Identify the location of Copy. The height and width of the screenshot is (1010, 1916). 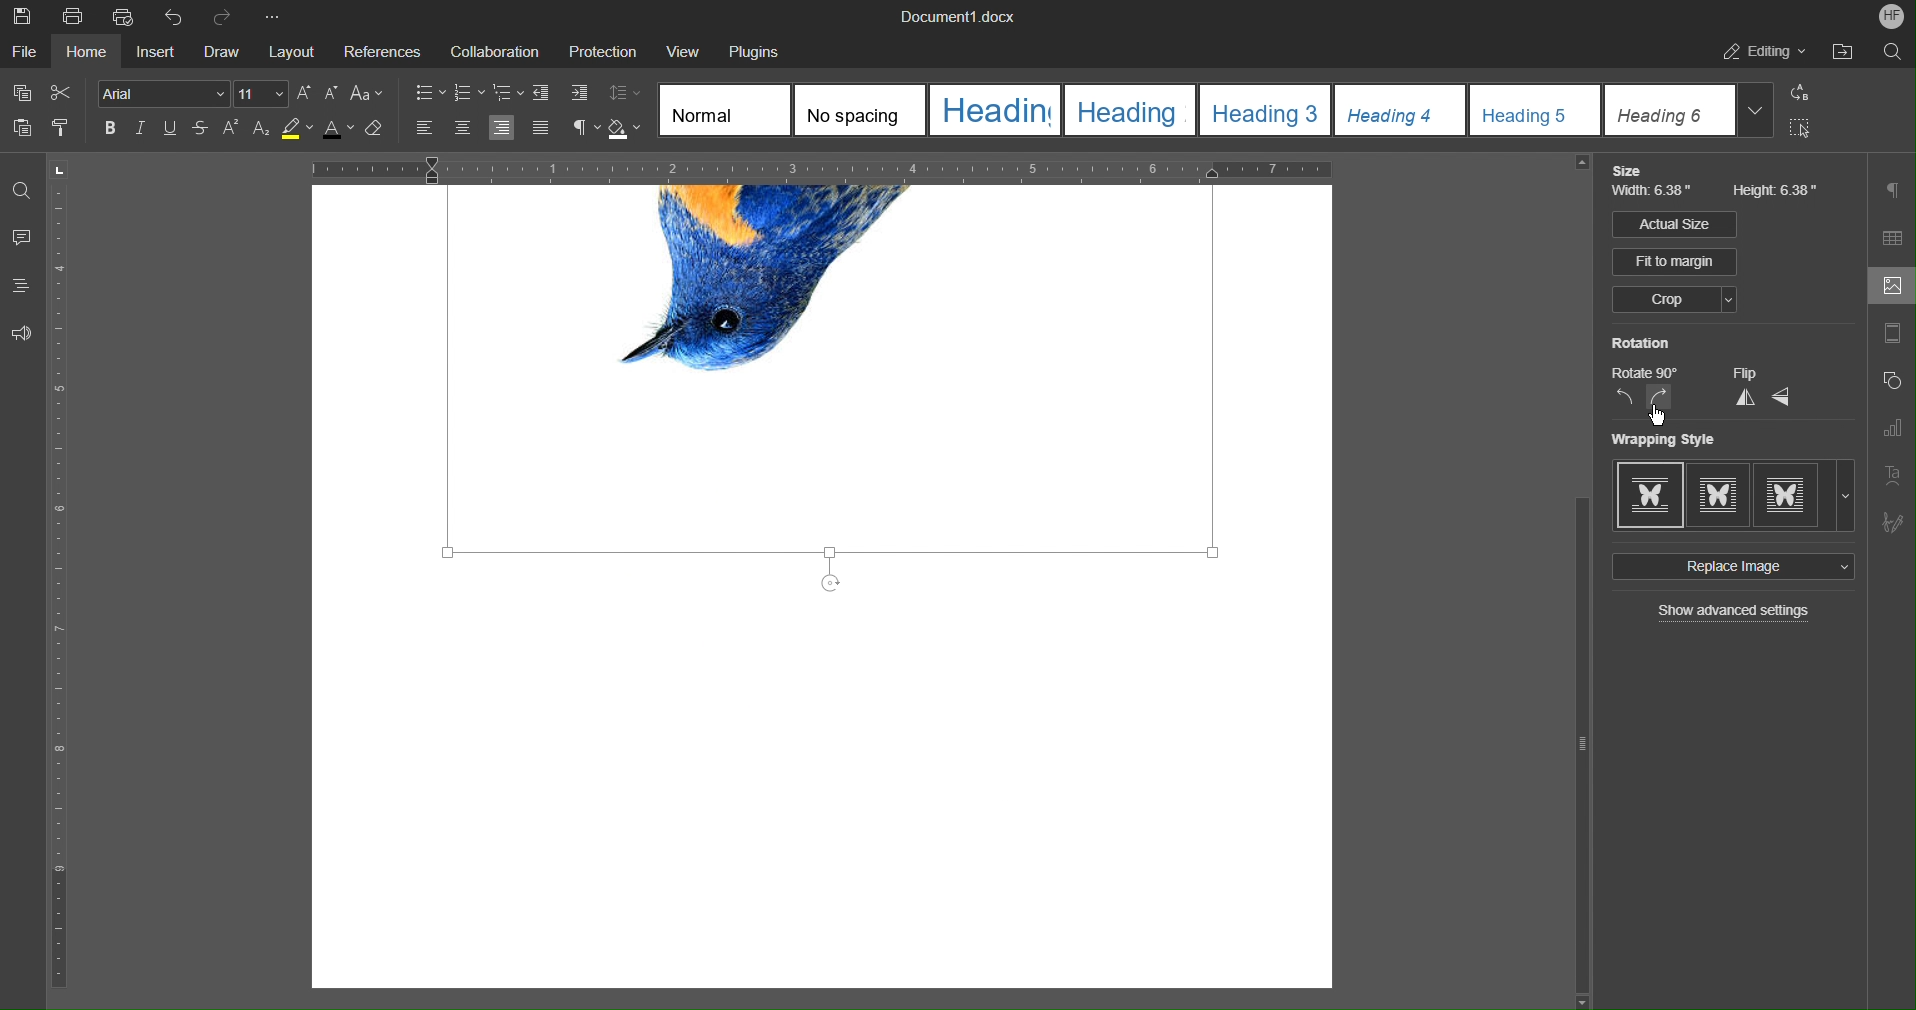
(20, 93).